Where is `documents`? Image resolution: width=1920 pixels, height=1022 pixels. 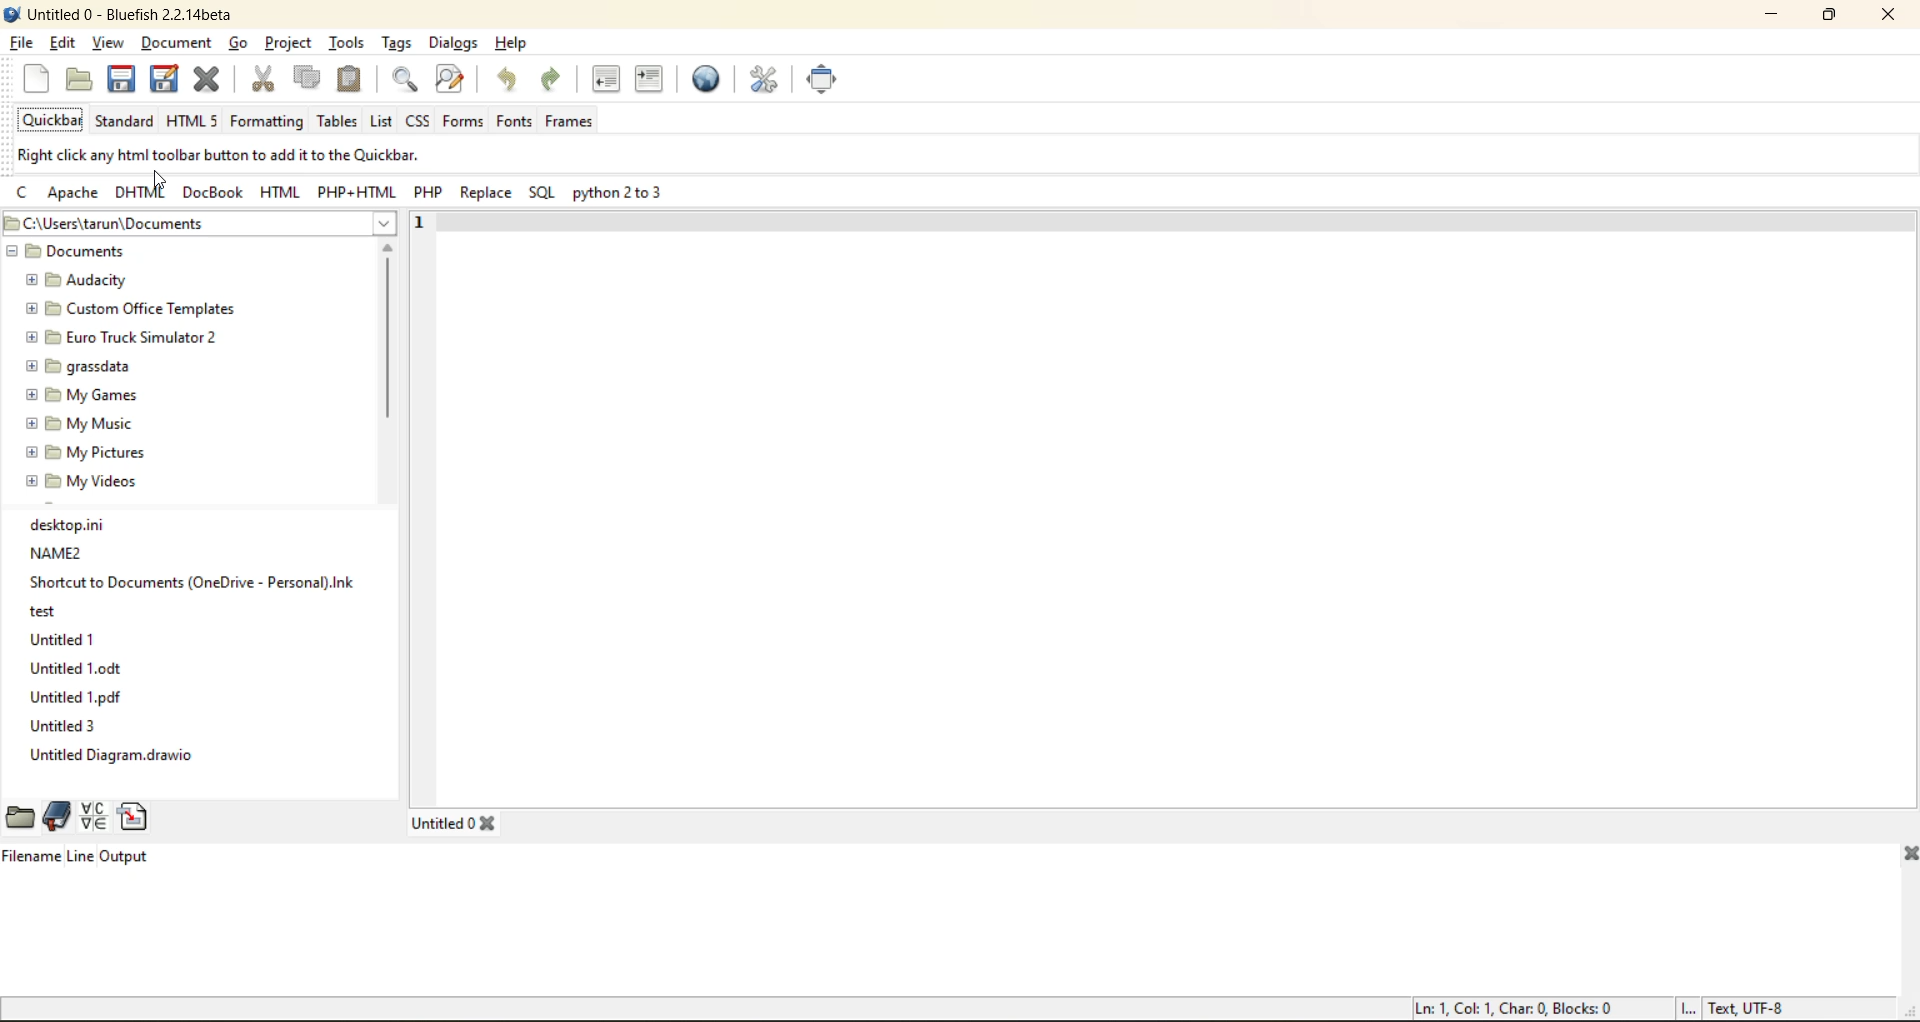
documents is located at coordinates (87, 252).